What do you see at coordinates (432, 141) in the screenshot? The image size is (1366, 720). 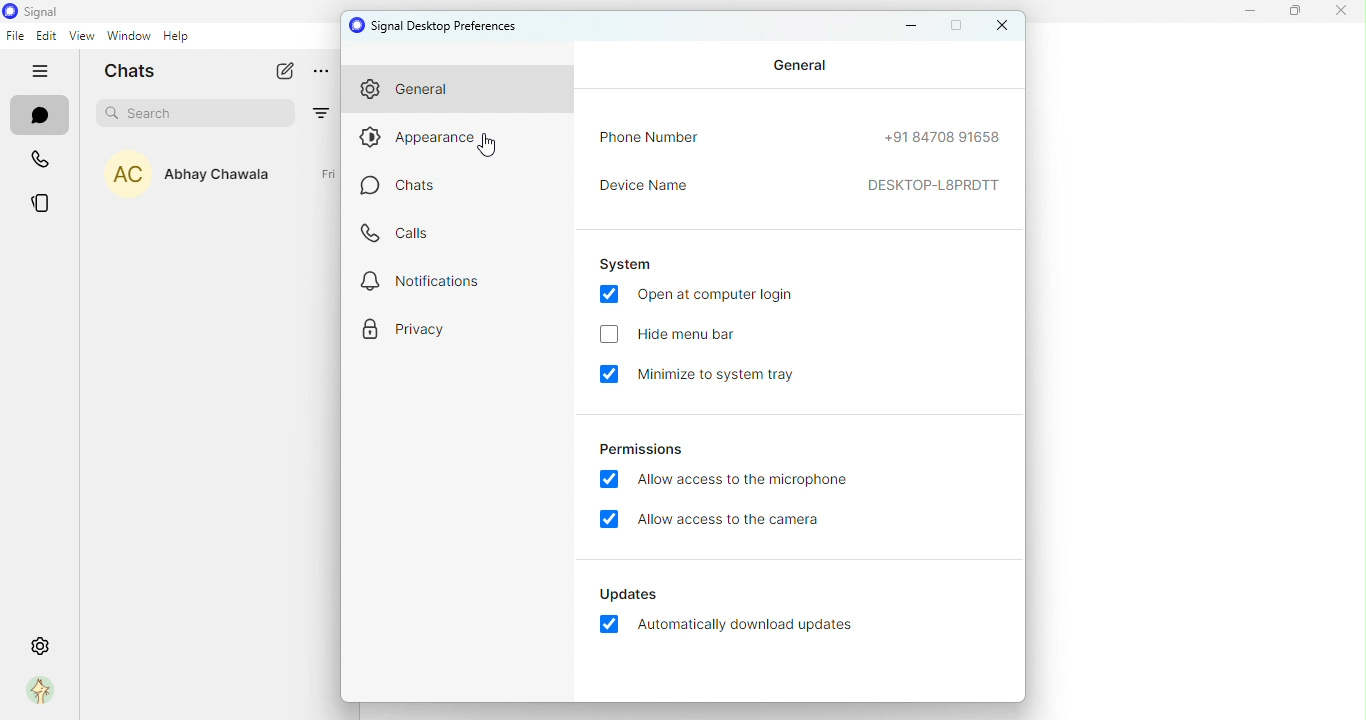 I see `appearance` at bounding box center [432, 141].